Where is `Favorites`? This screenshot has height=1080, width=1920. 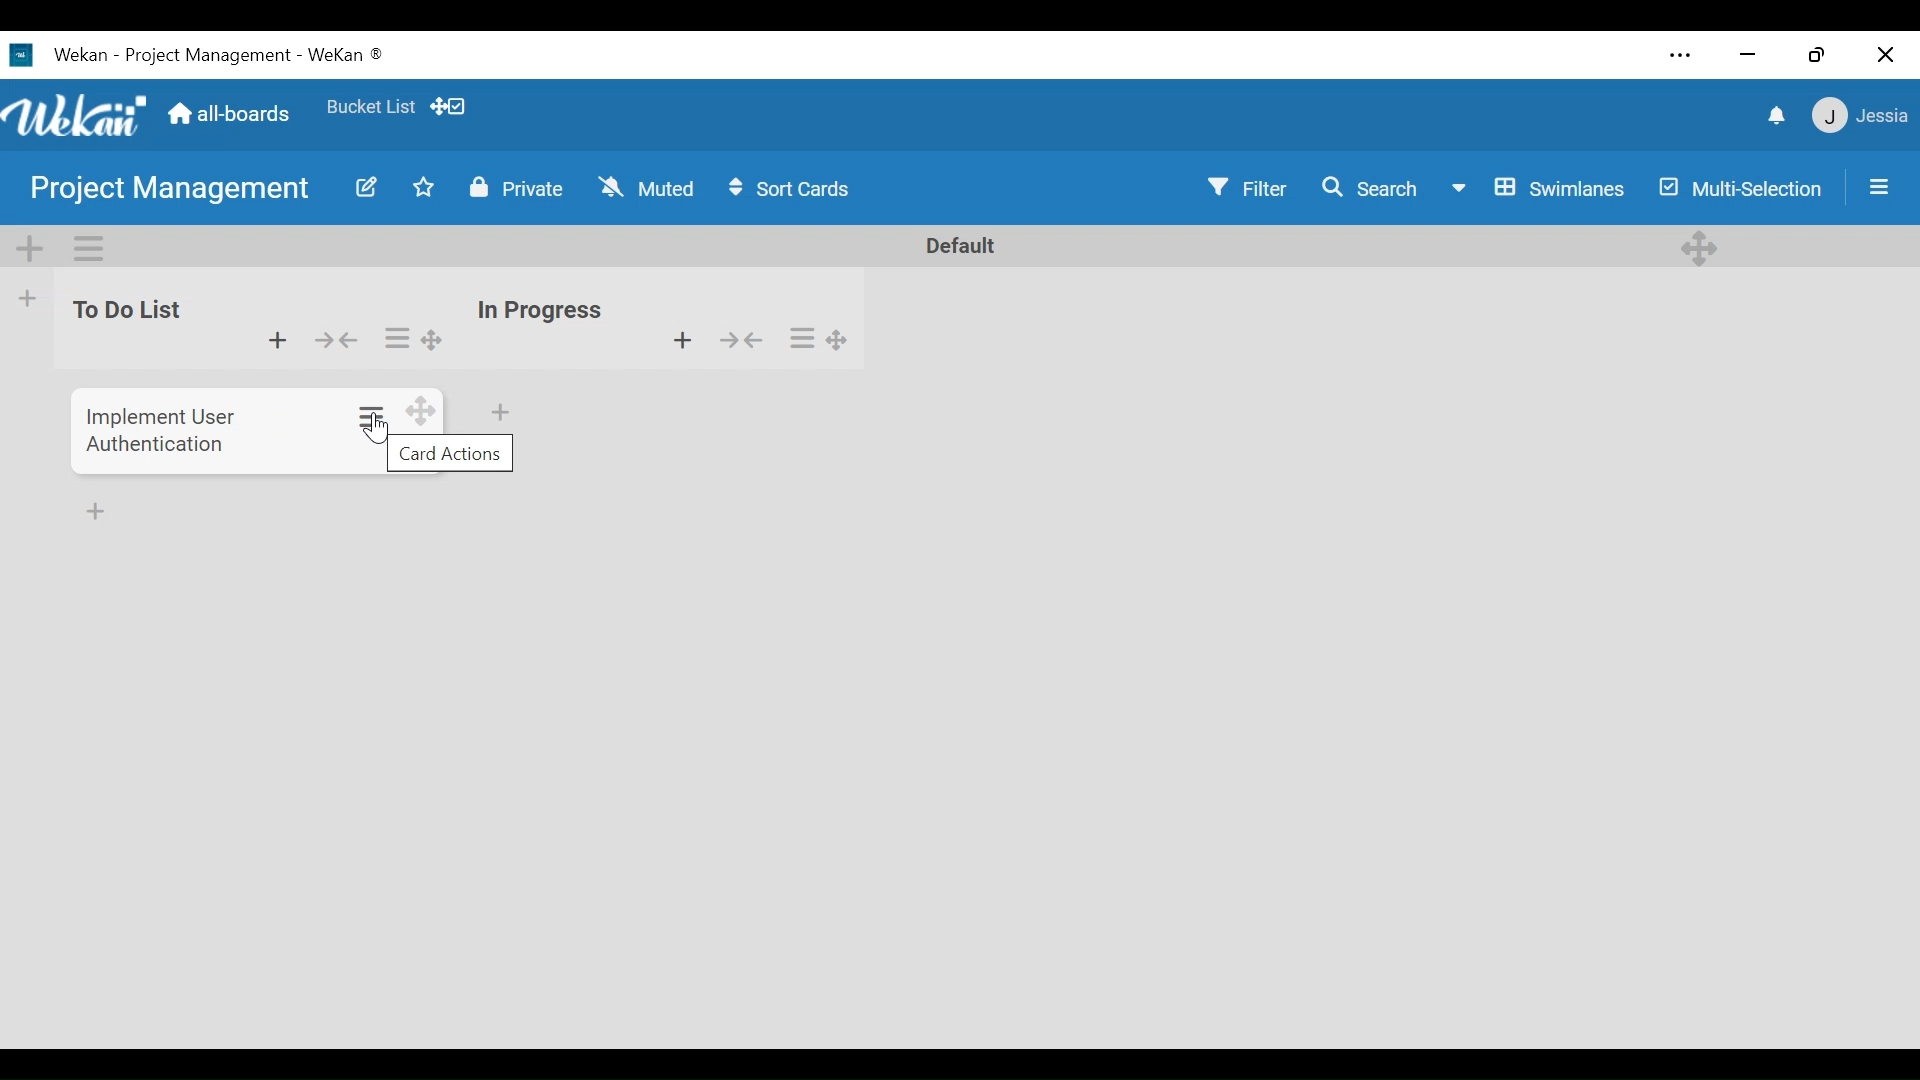
Favorites is located at coordinates (369, 106).